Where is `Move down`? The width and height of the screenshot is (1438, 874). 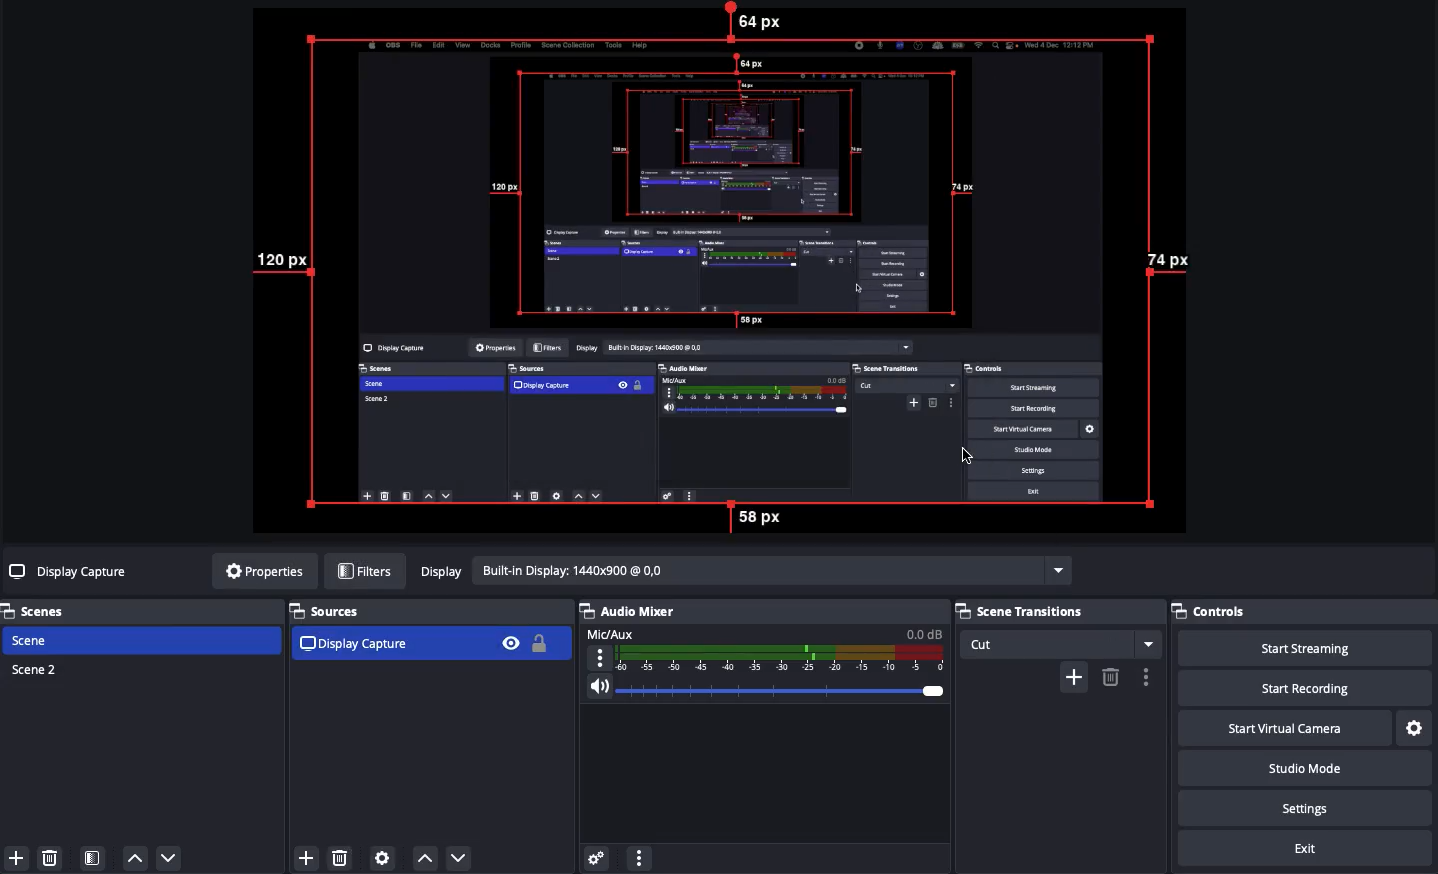
Move down is located at coordinates (168, 857).